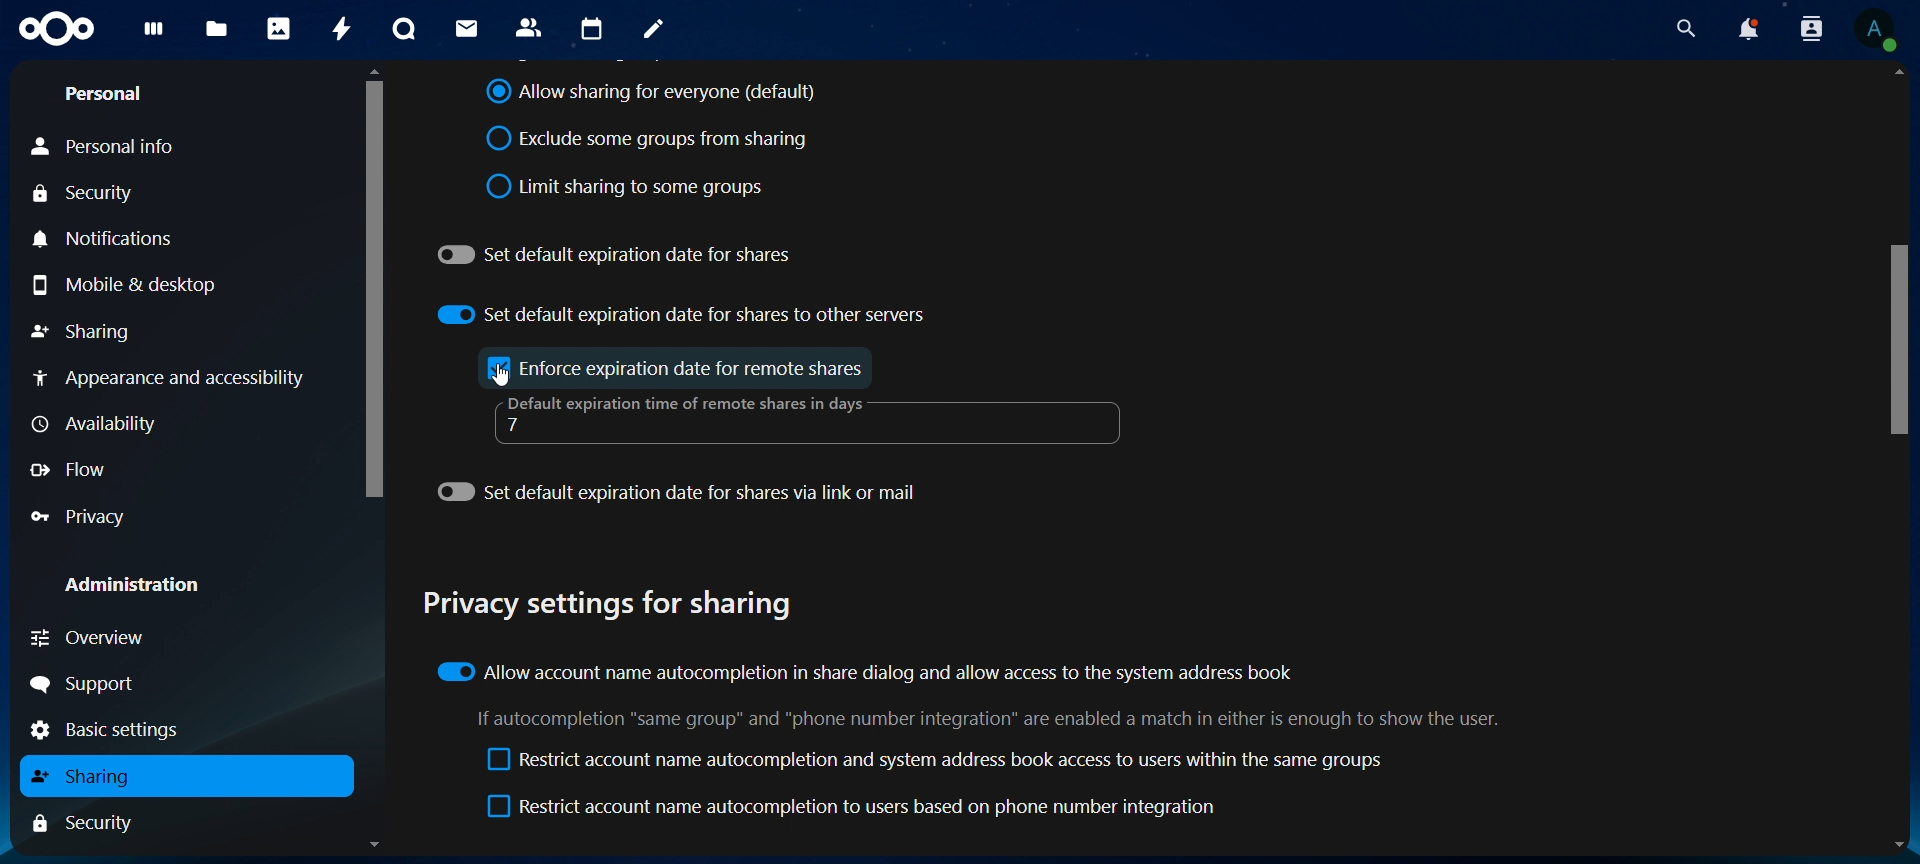 The width and height of the screenshot is (1920, 864). I want to click on exclude some groups from sharing, so click(655, 138).